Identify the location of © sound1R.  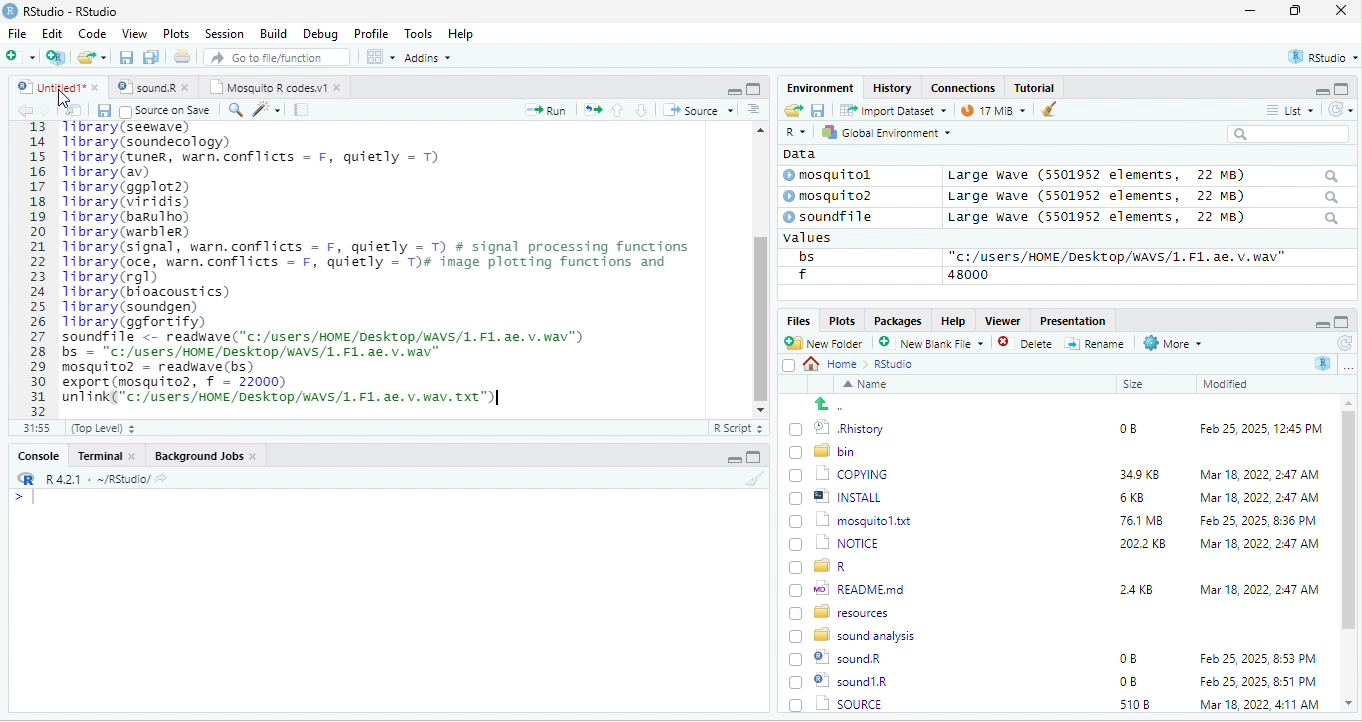
(842, 660).